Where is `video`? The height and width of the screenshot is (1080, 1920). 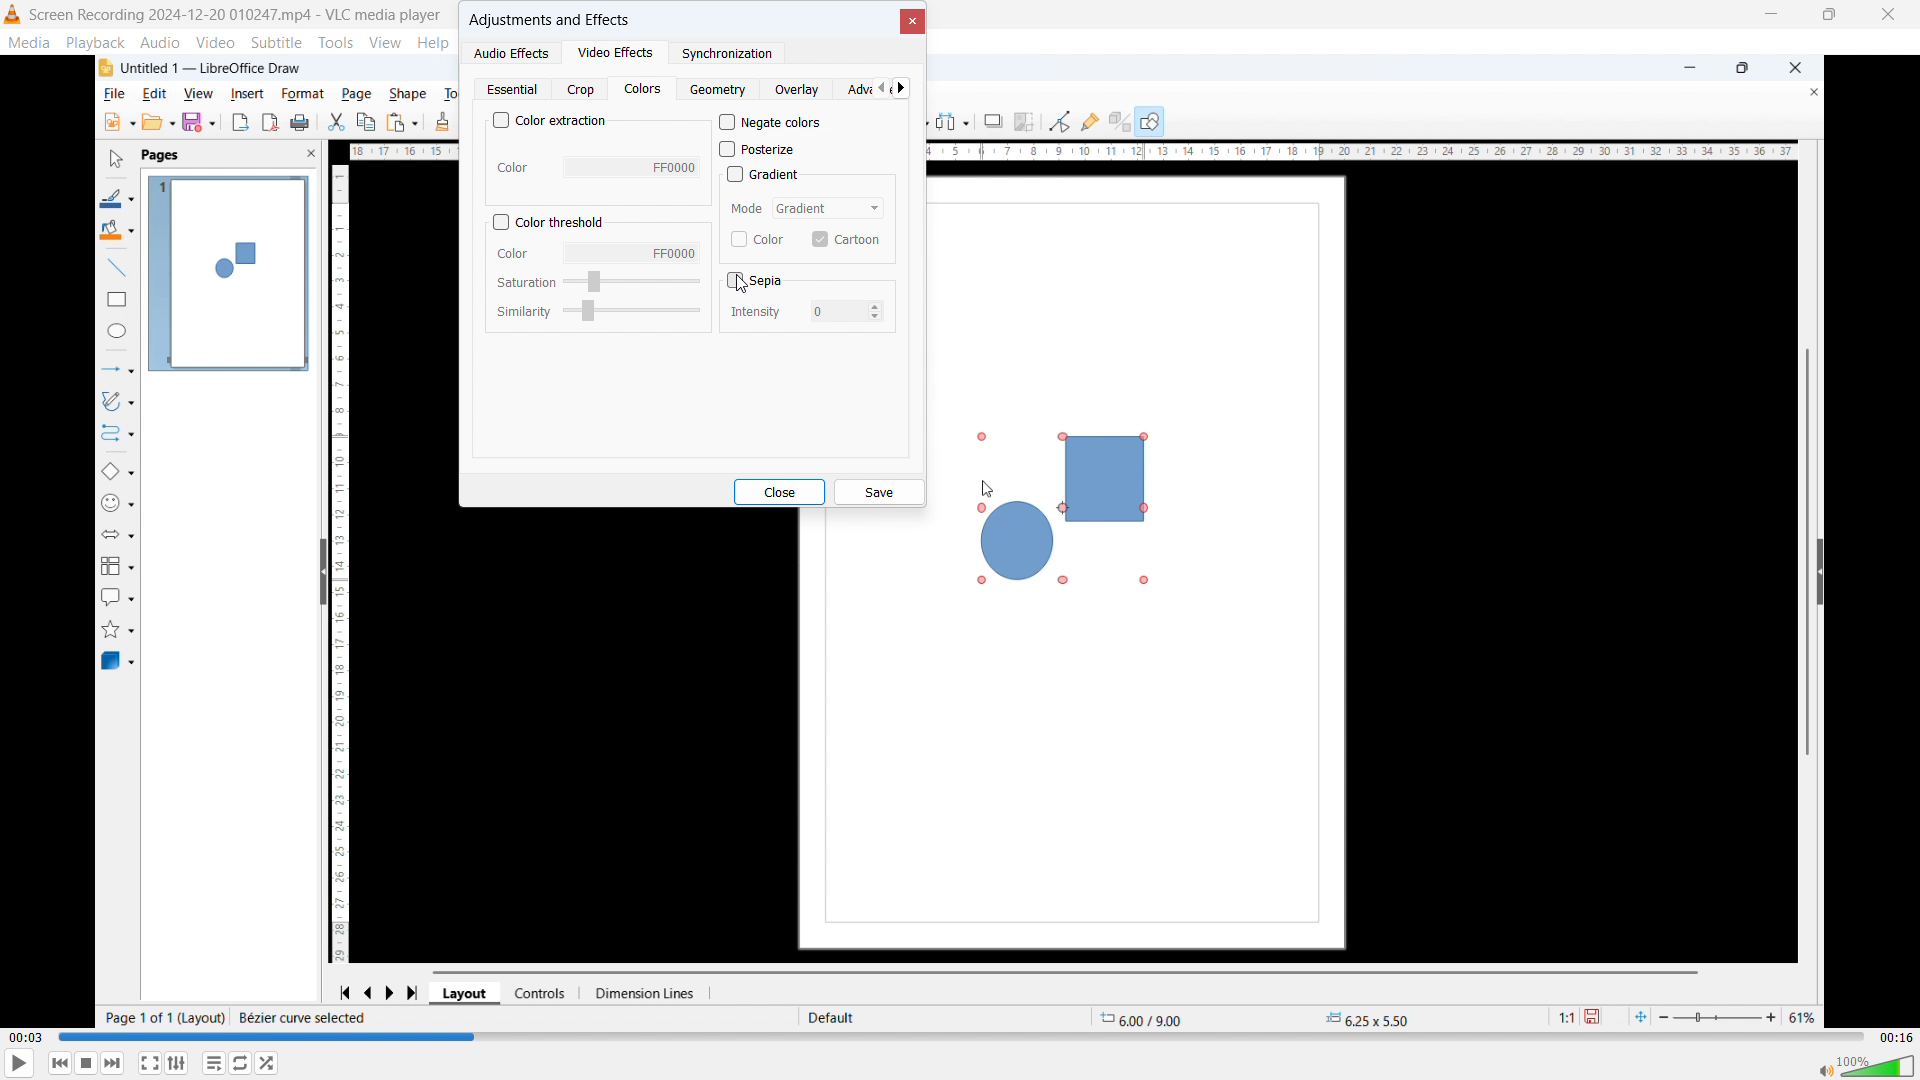 video is located at coordinates (215, 42).